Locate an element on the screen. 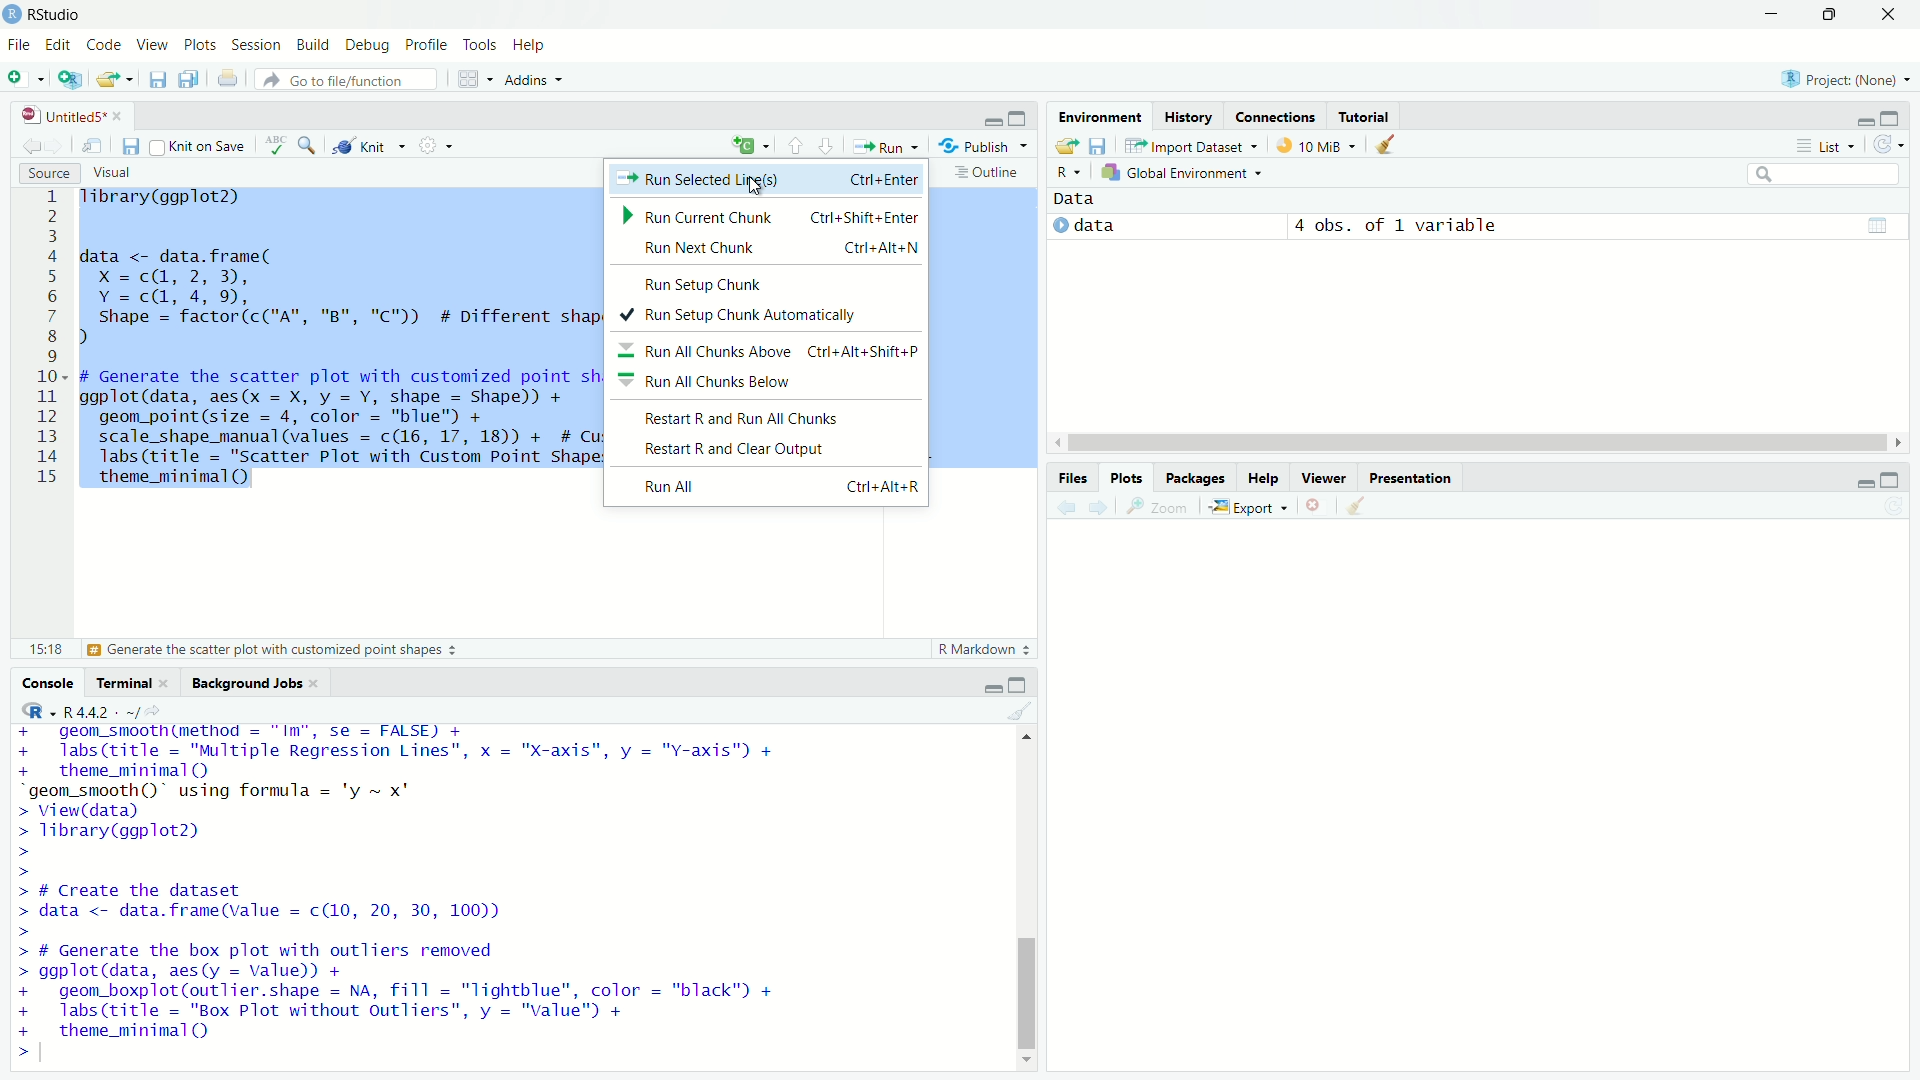 The width and height of the screenshot is (1920, 1080). Save workspace as is located at coordinates (1097, 146).